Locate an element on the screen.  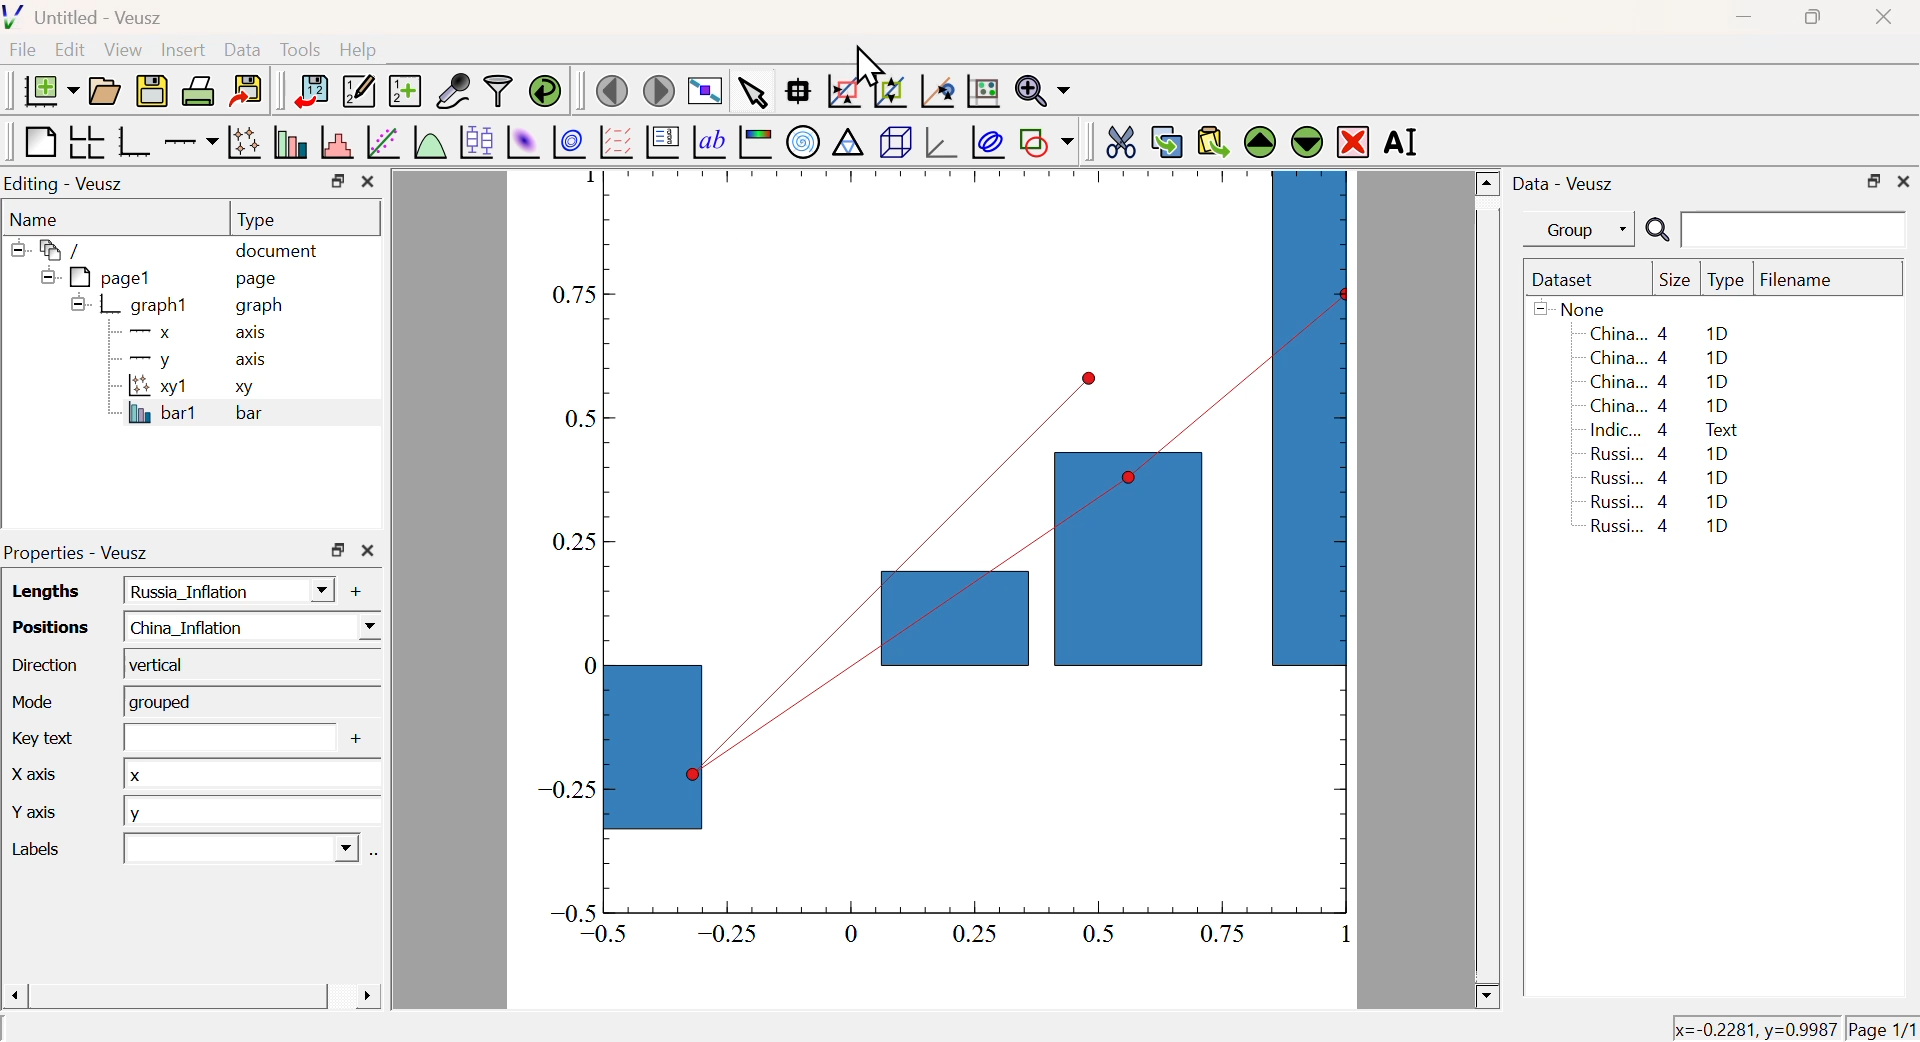
Plot Vector Field is located at coordinates (613, 141).